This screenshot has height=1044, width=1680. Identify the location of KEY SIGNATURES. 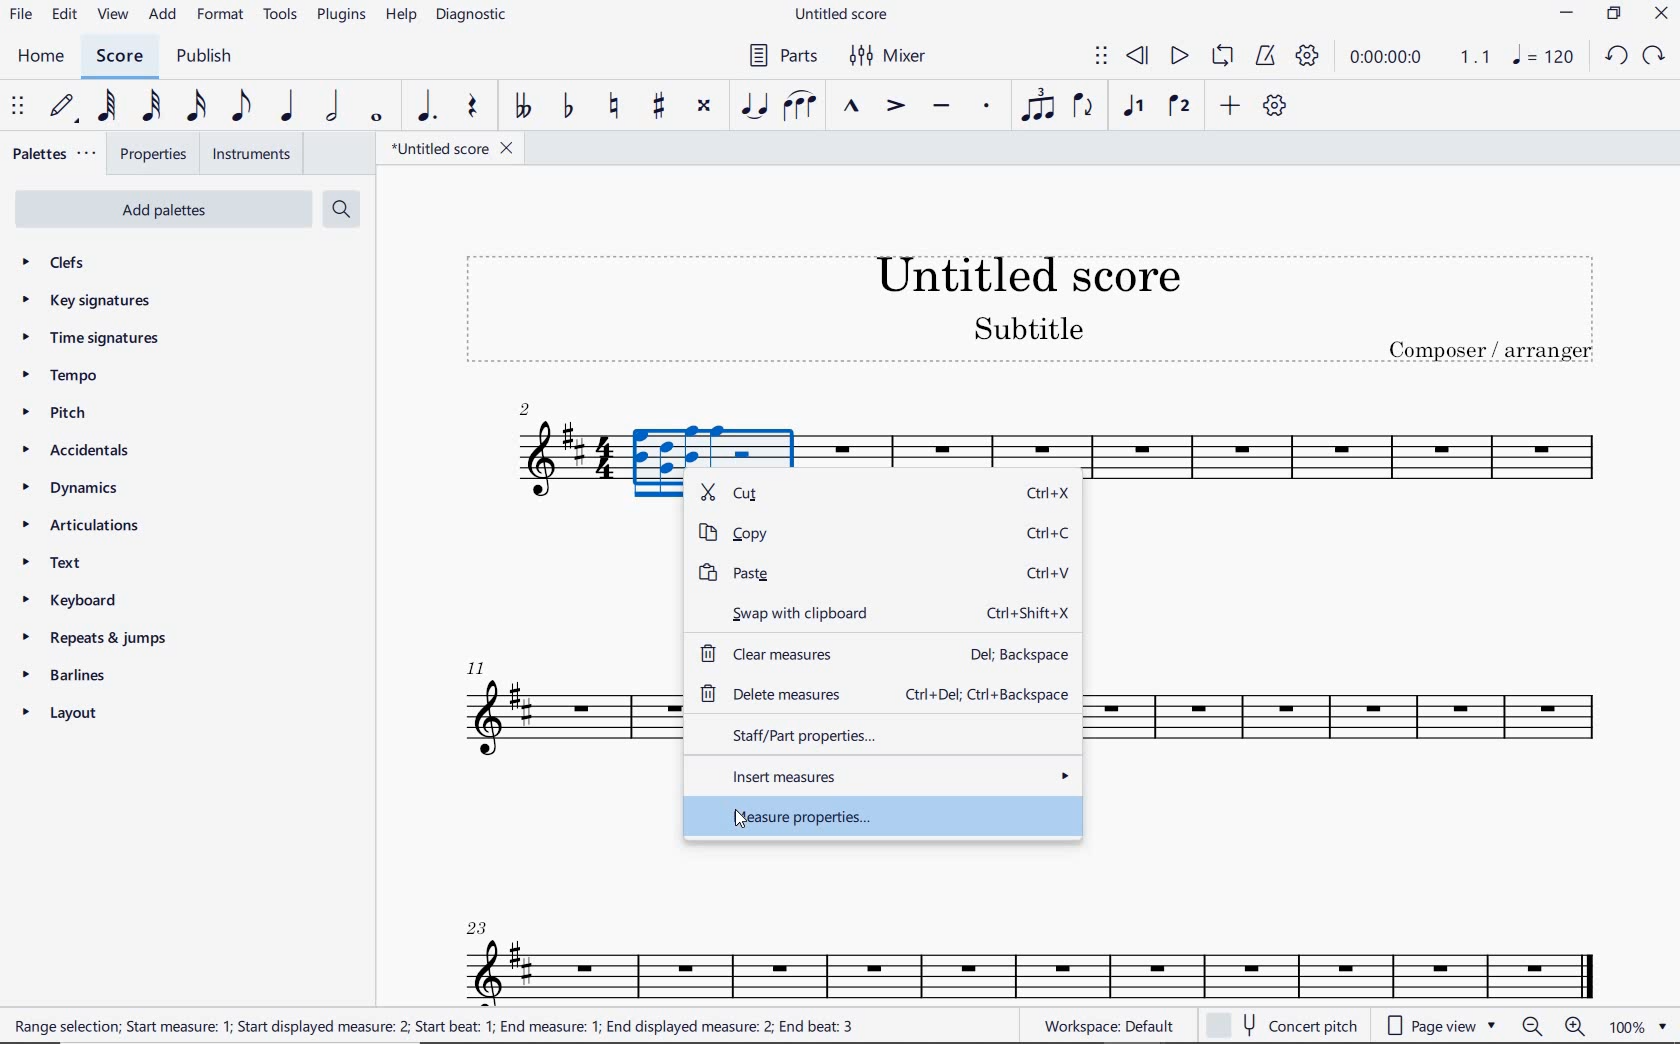
(92, 300).